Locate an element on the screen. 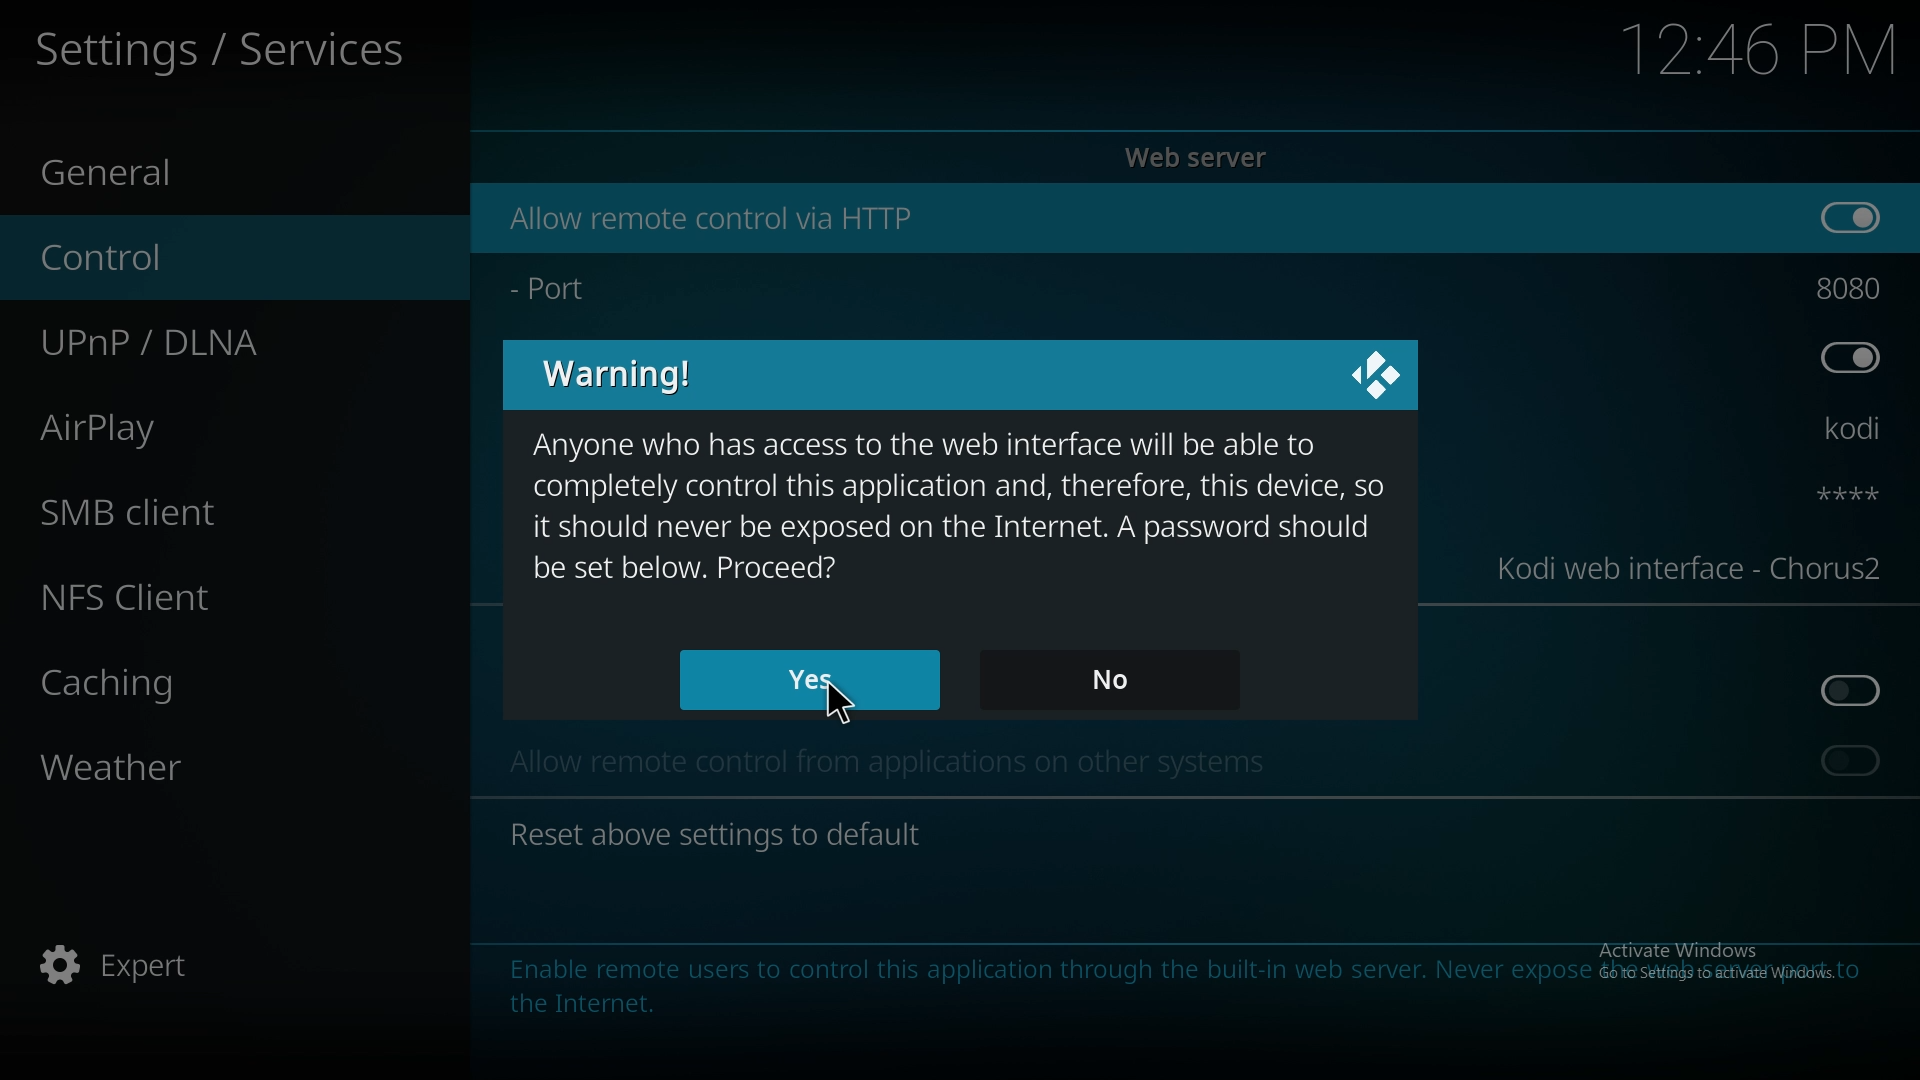 The image size is (1920, 1080). on is located at coordinates (1856, 215).